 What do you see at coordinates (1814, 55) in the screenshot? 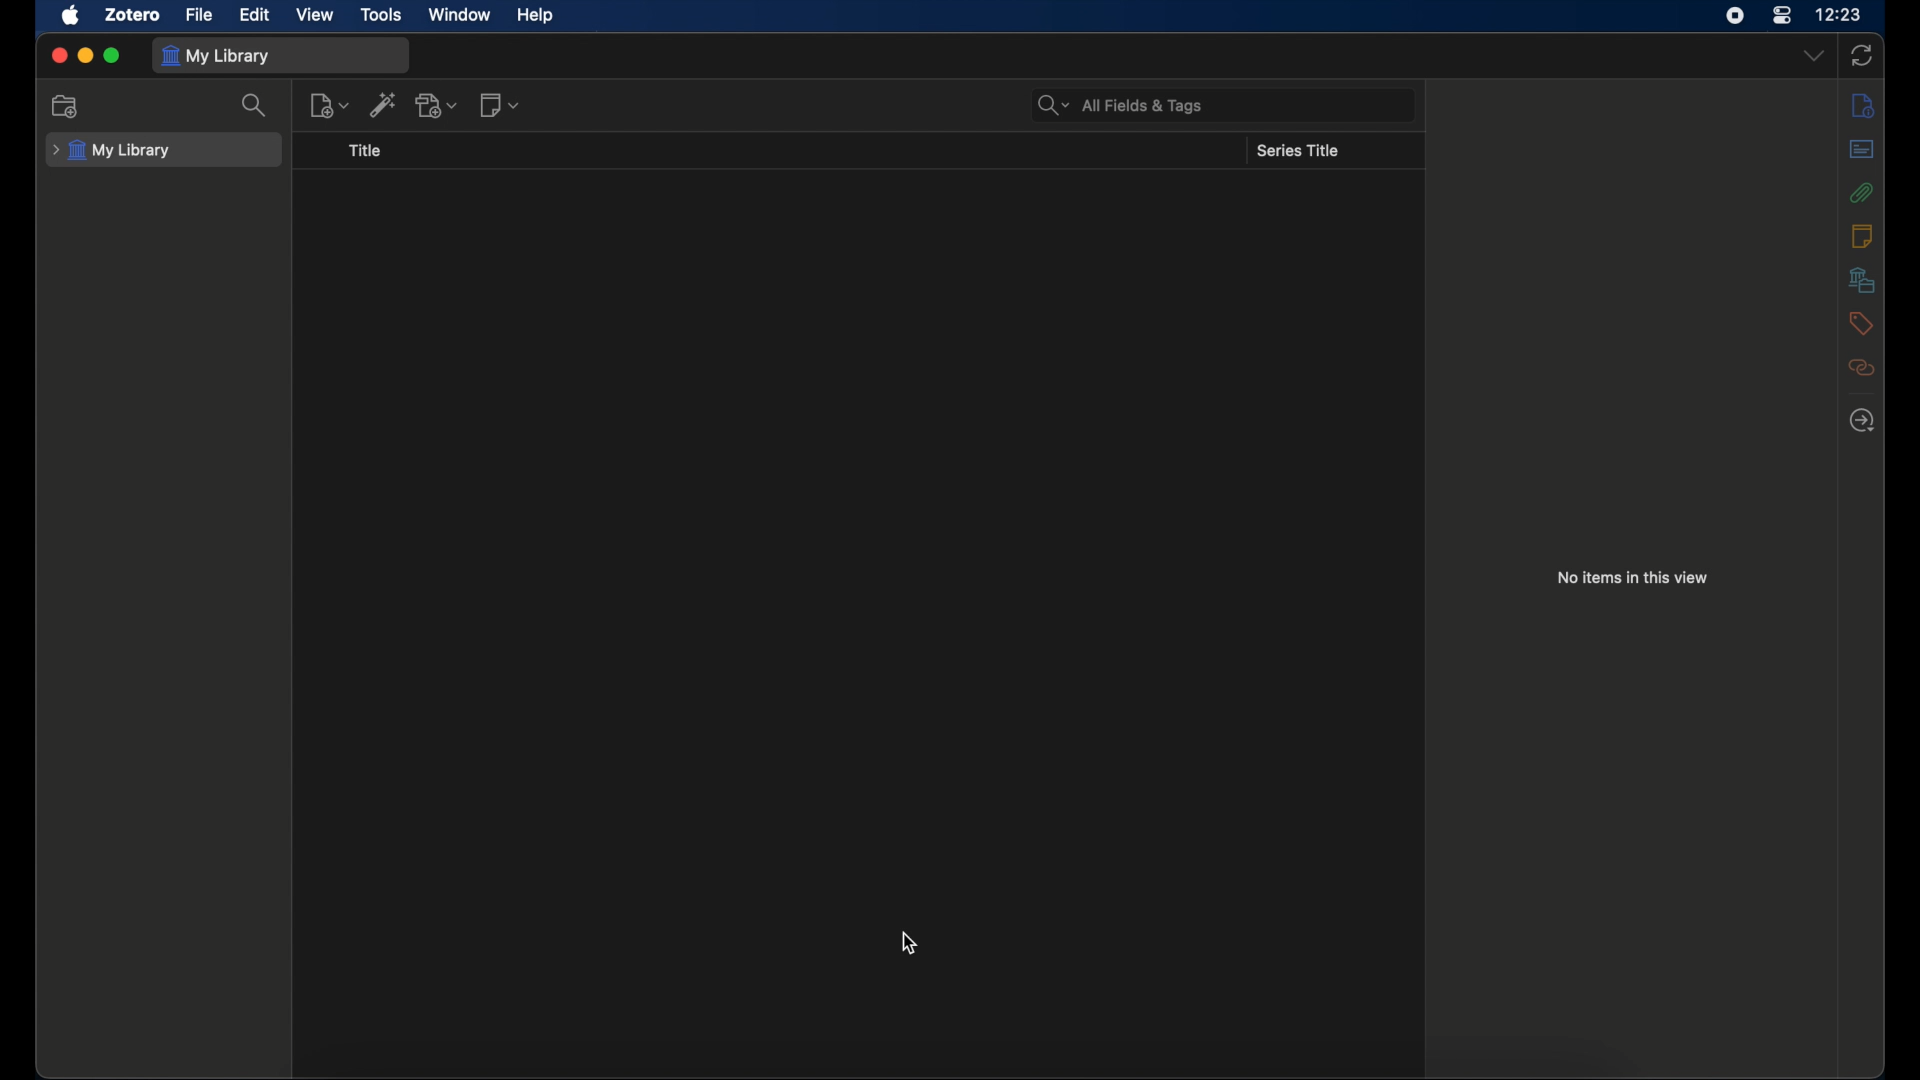
I see `dropdown` at bounding box center [1814, 55].